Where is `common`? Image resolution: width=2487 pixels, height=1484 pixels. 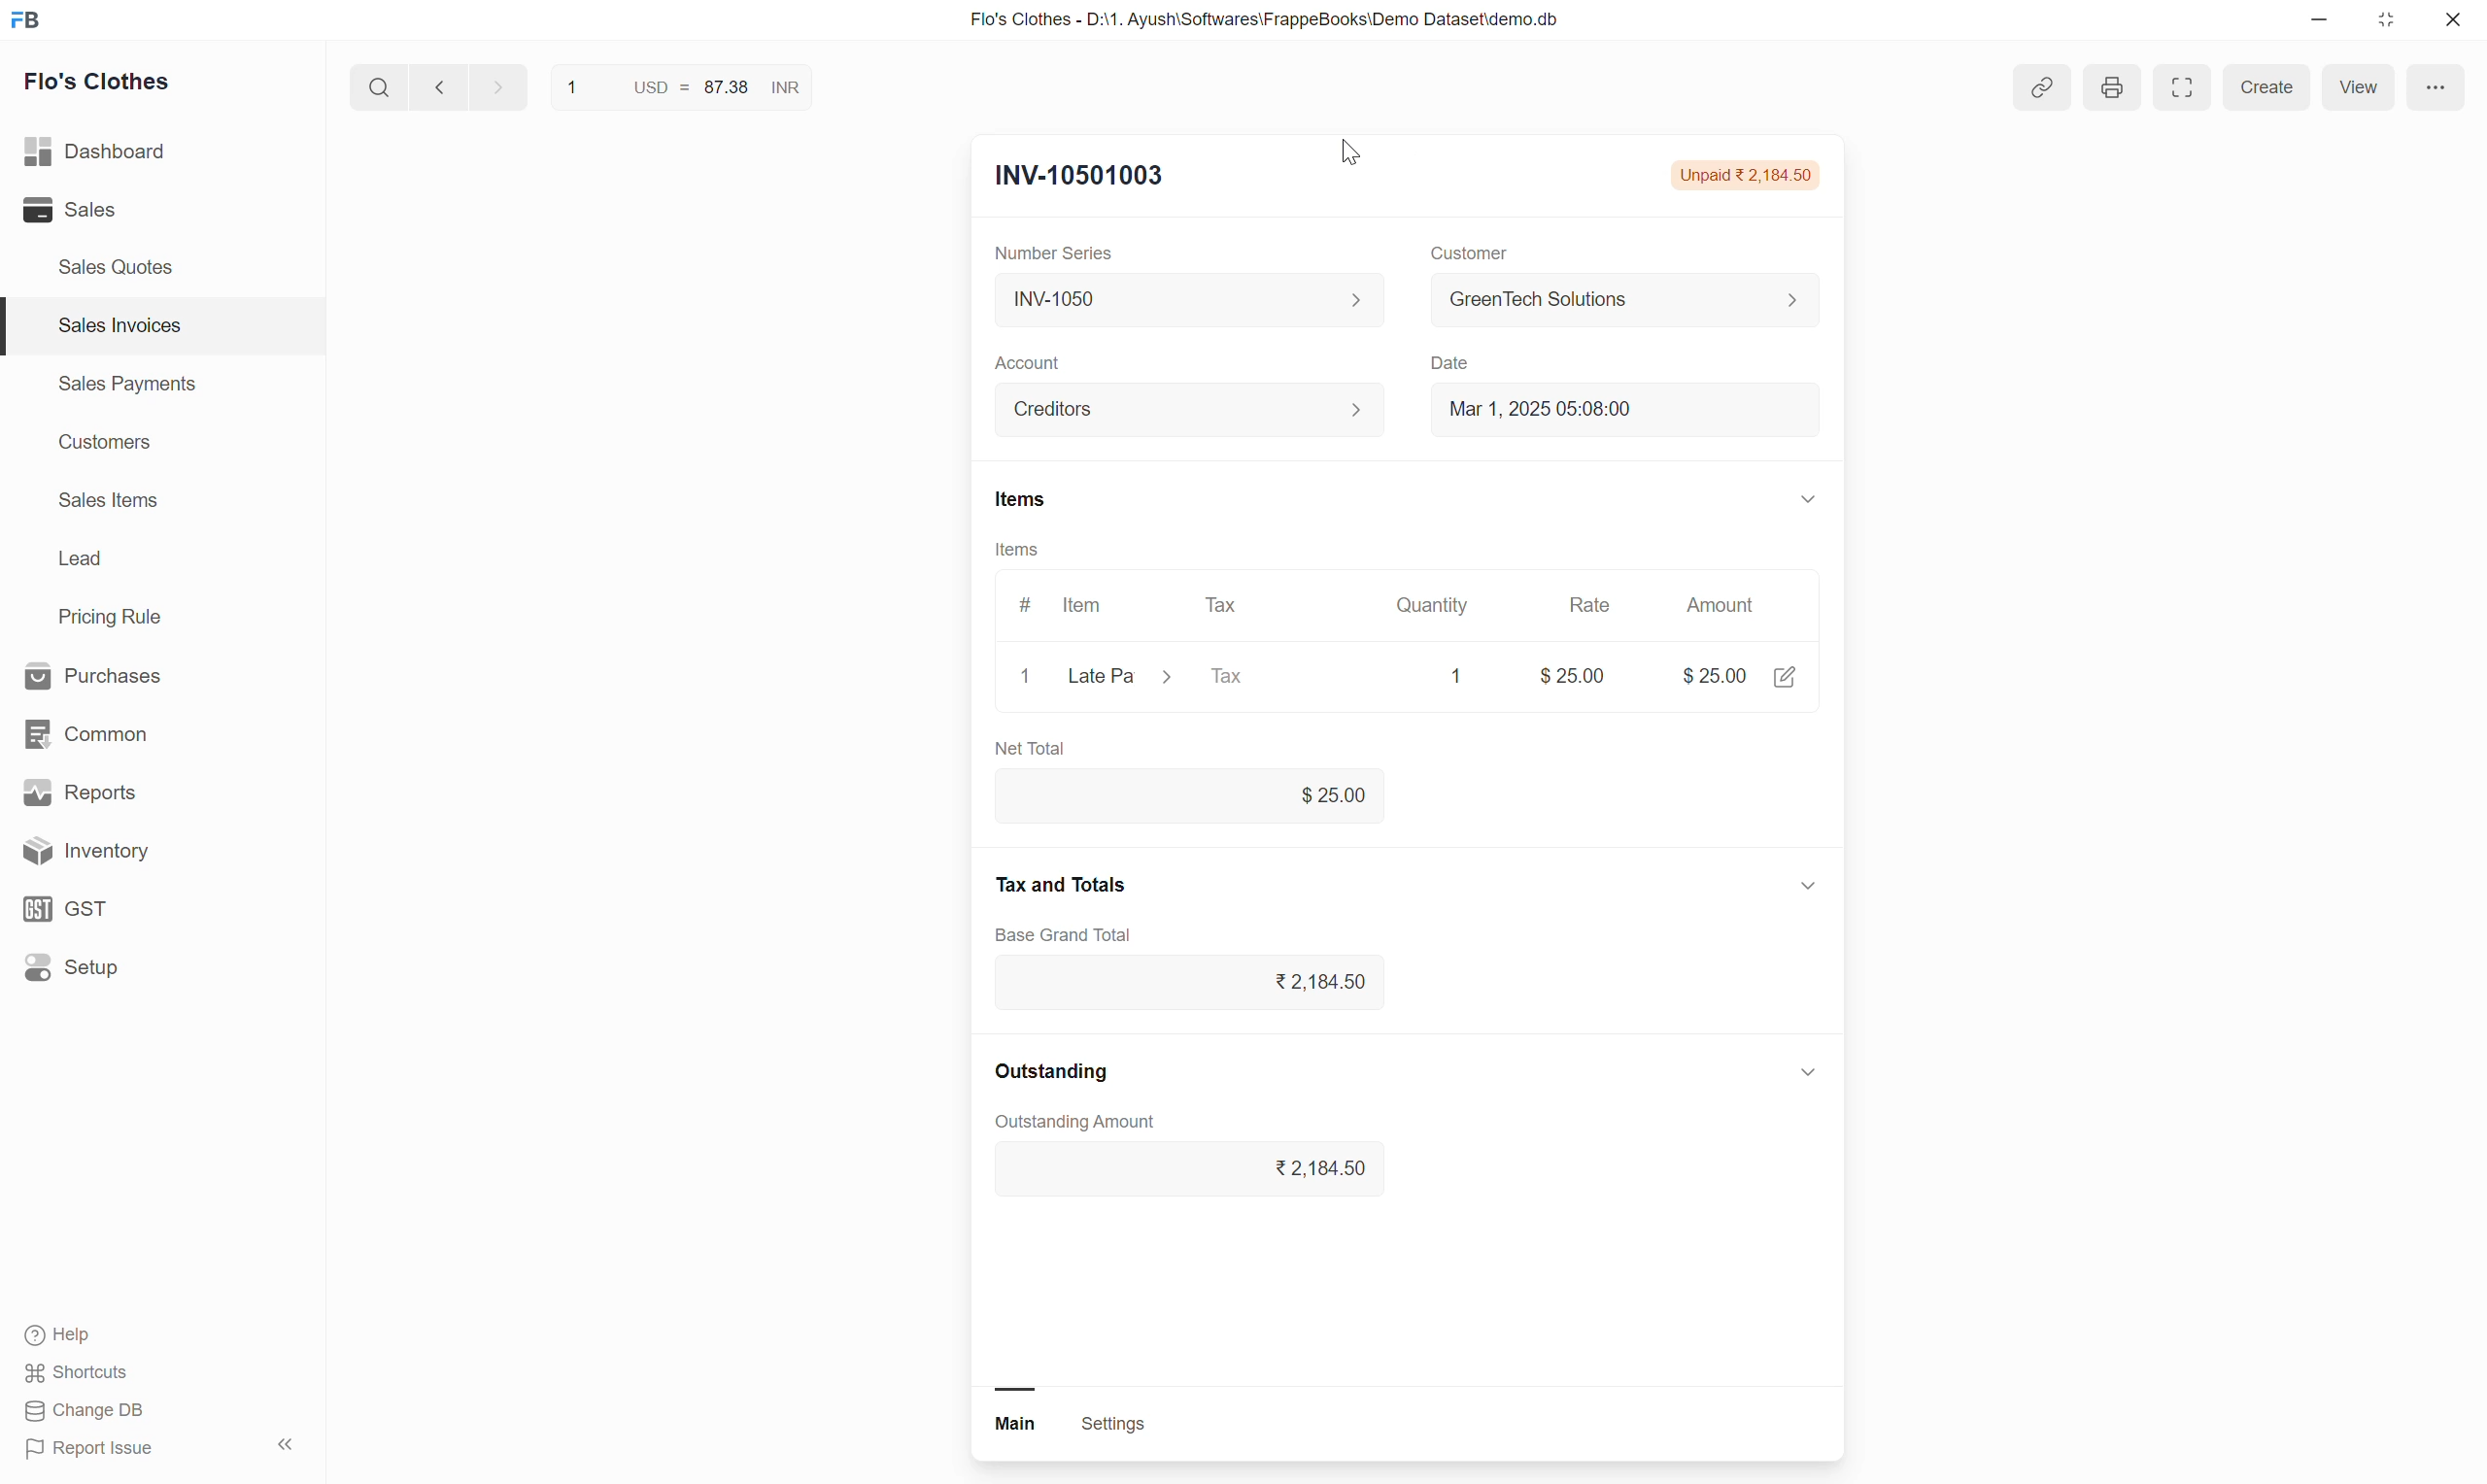
common is located at coordinates (130, 729).